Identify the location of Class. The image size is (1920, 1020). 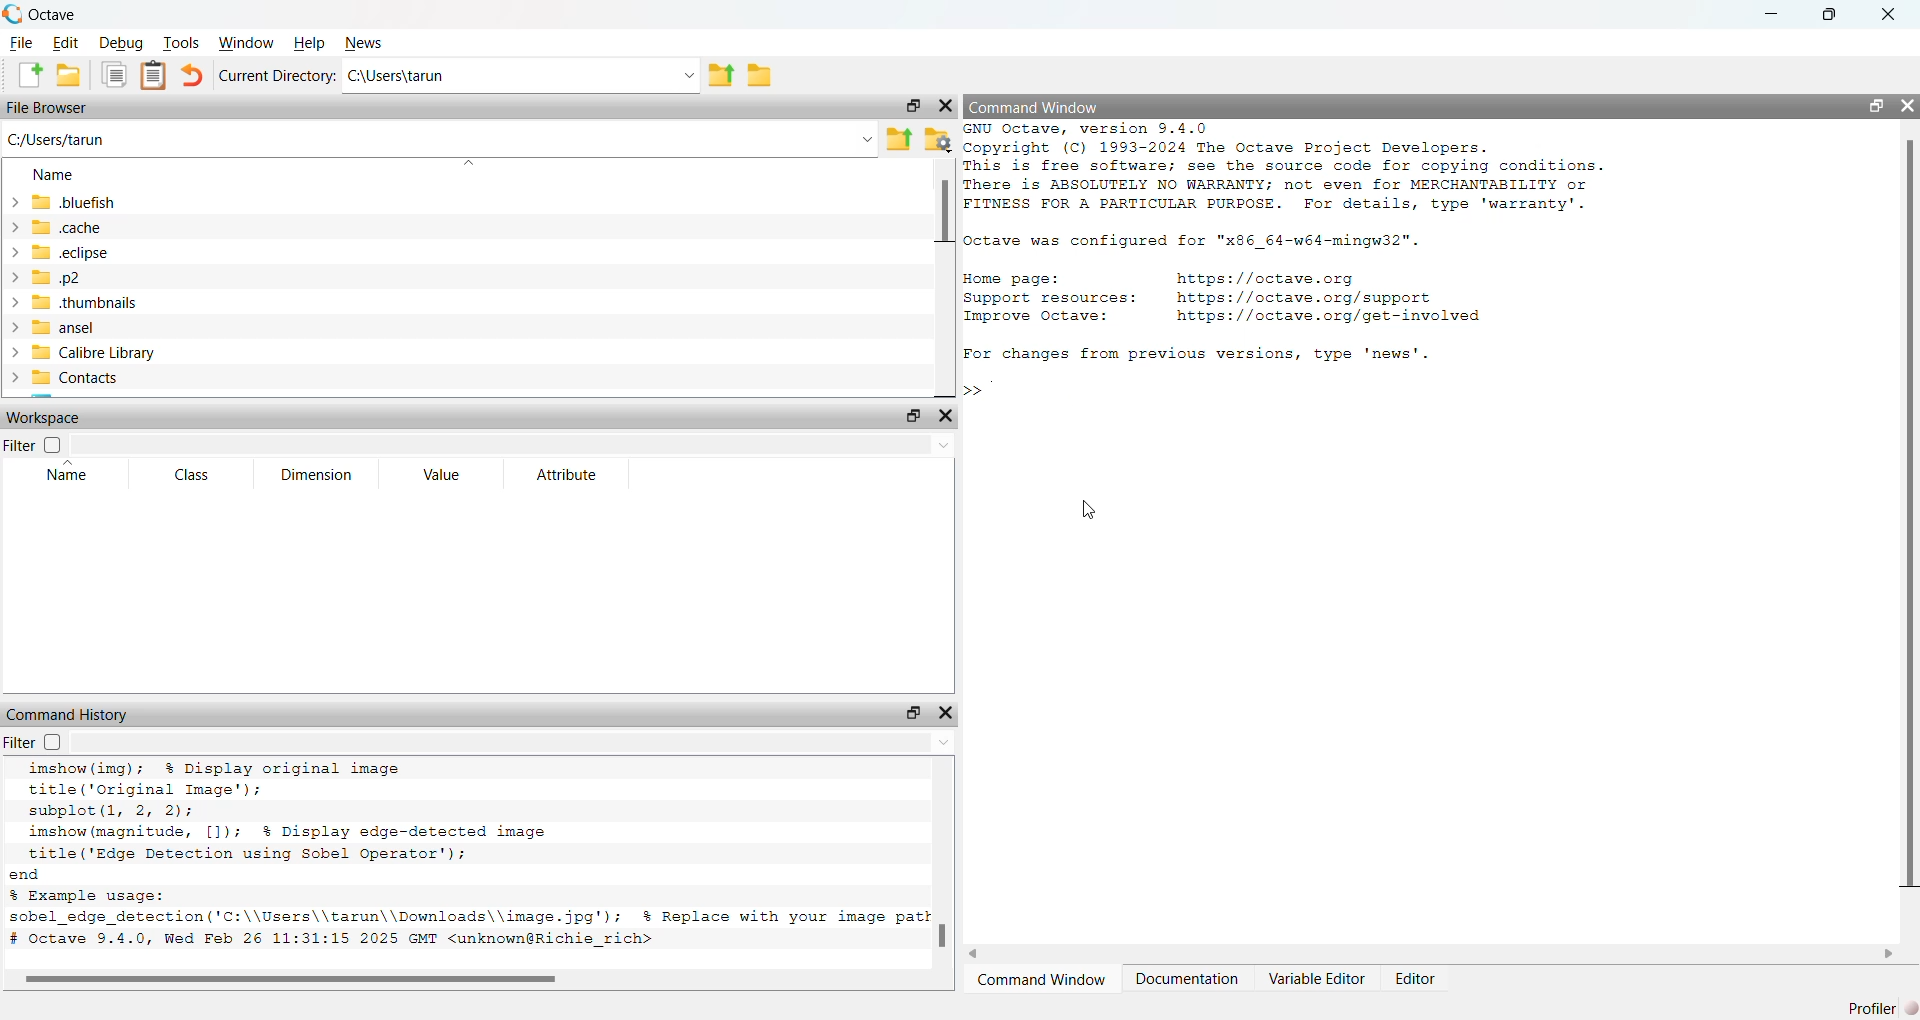
(195, 476).